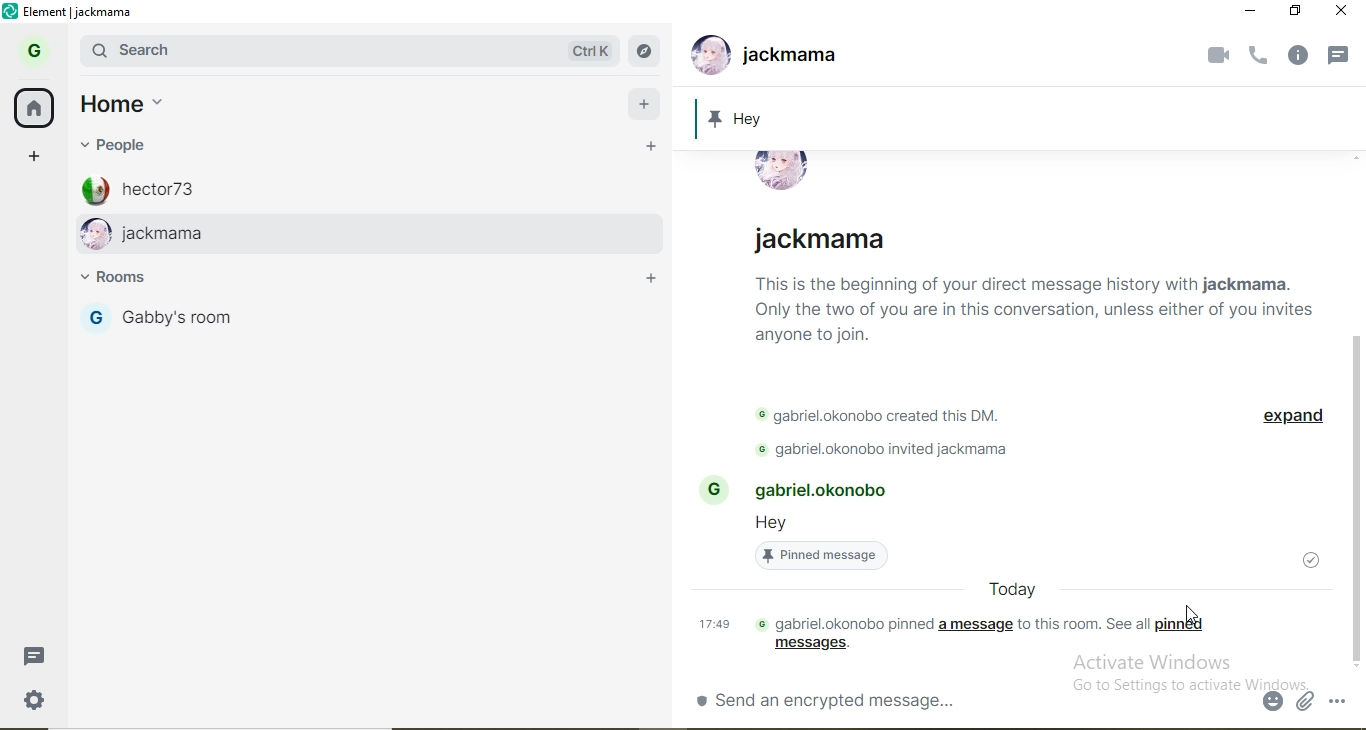 Image resolution: width=1366 pixels, height=730 pixels. I want to click on hector 73, so click(394, 186).